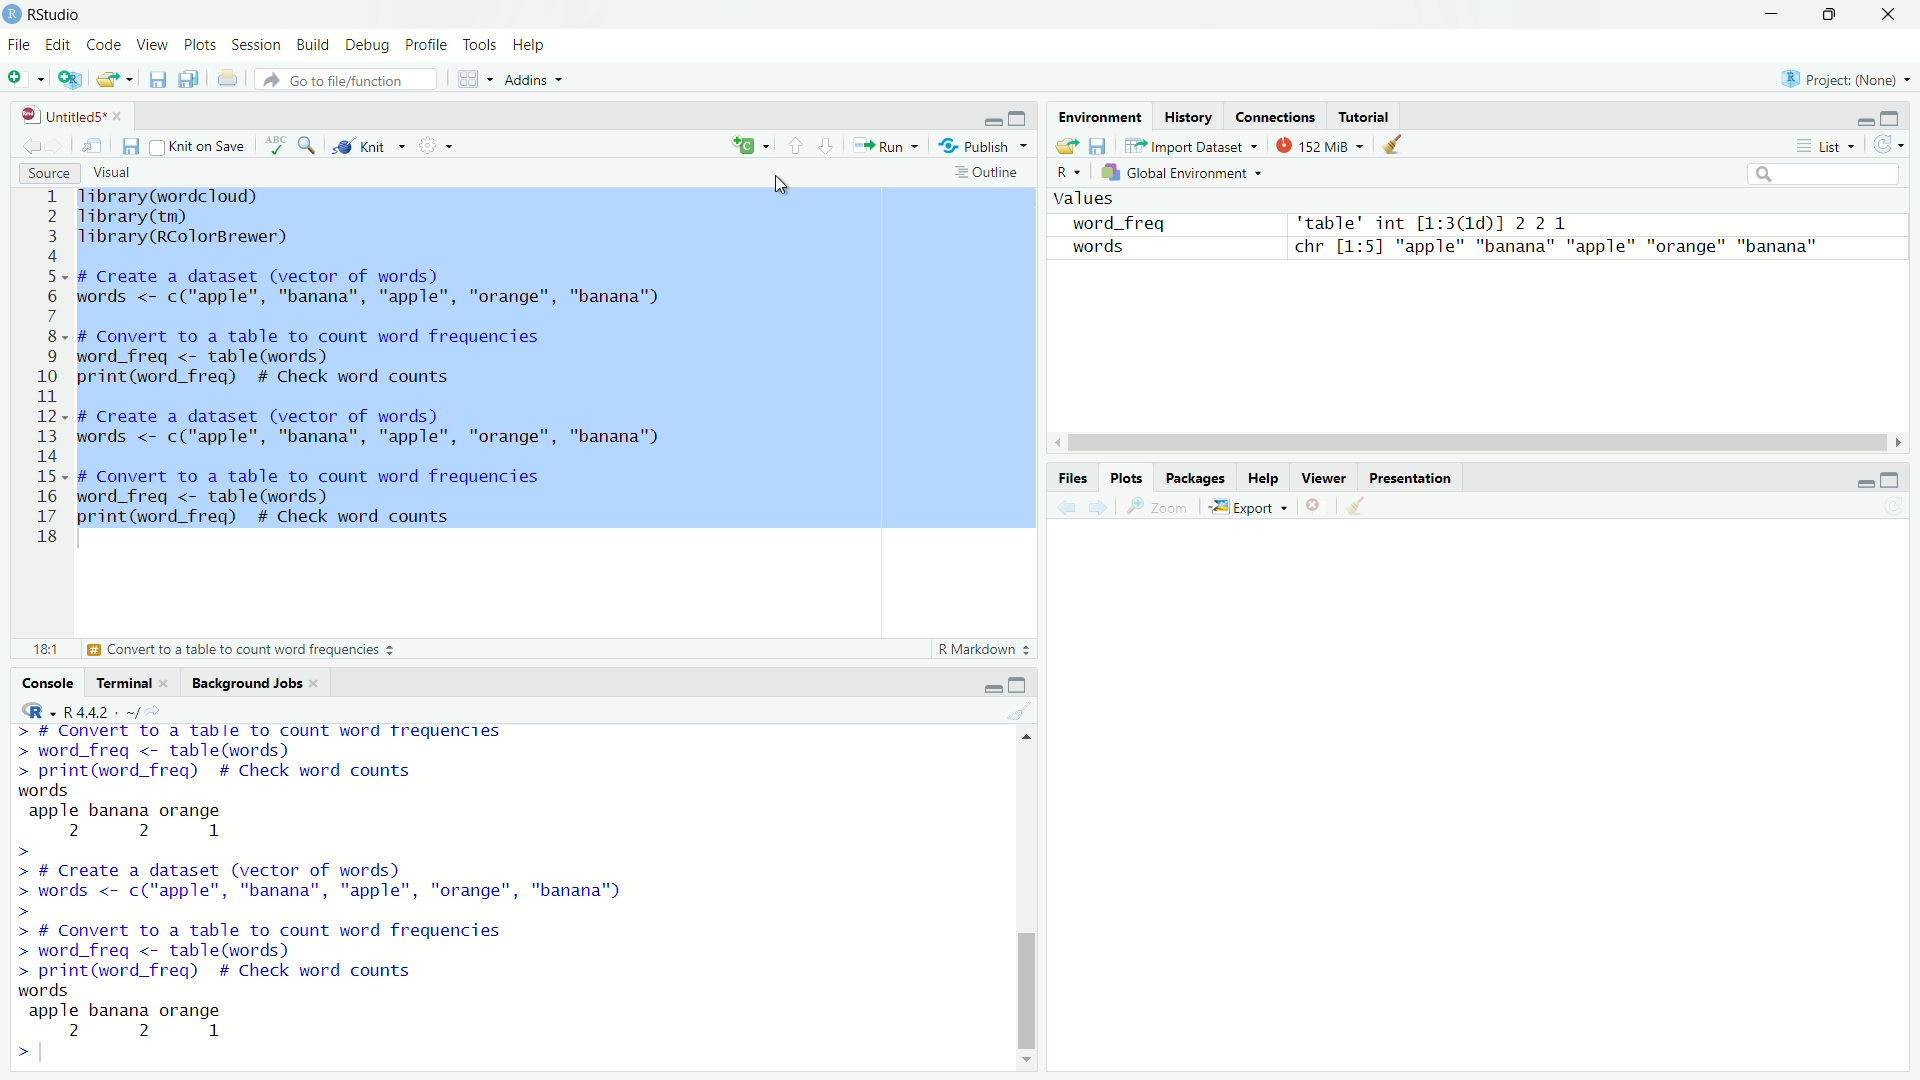 This screenshot has height=1080, width=1920. I want to click on 18:1, so click(41, 648).